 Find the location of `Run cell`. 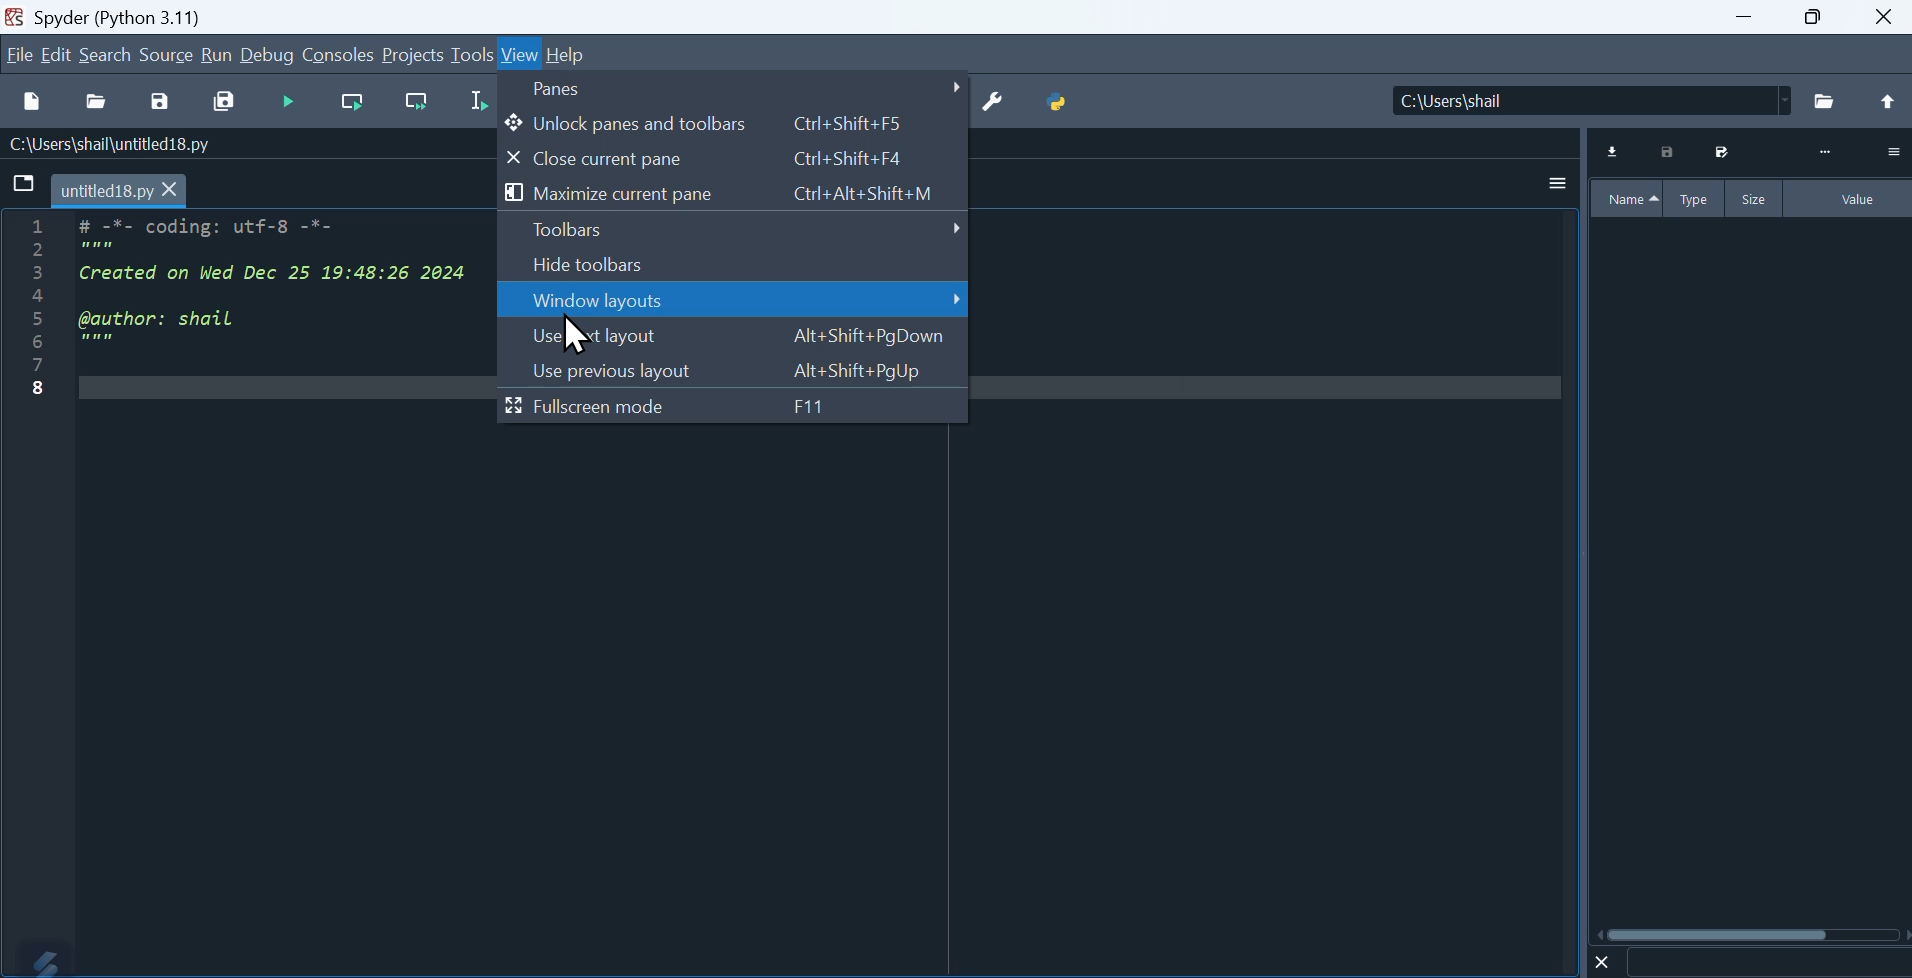

Run cell is located at coordinates (286, 103).